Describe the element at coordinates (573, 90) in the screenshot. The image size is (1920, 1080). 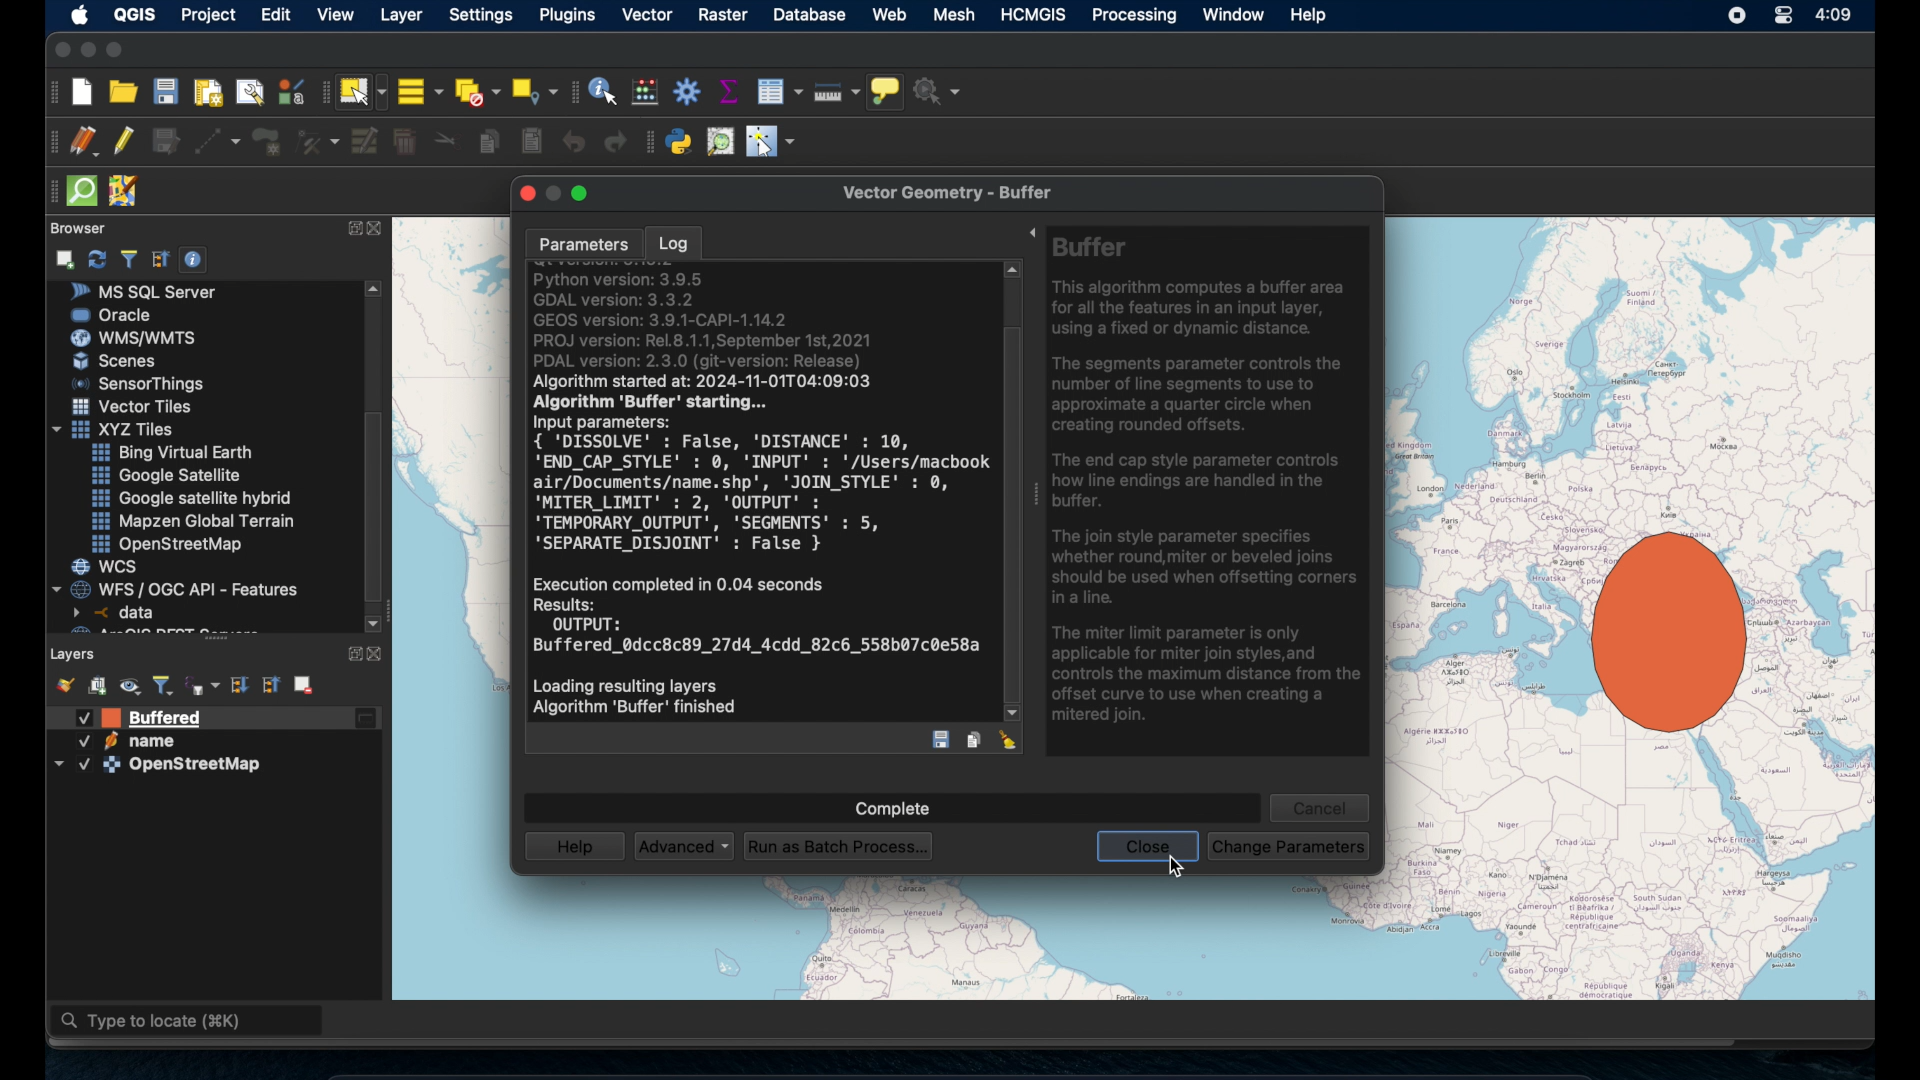
I see `attributes toolbar` at that location.